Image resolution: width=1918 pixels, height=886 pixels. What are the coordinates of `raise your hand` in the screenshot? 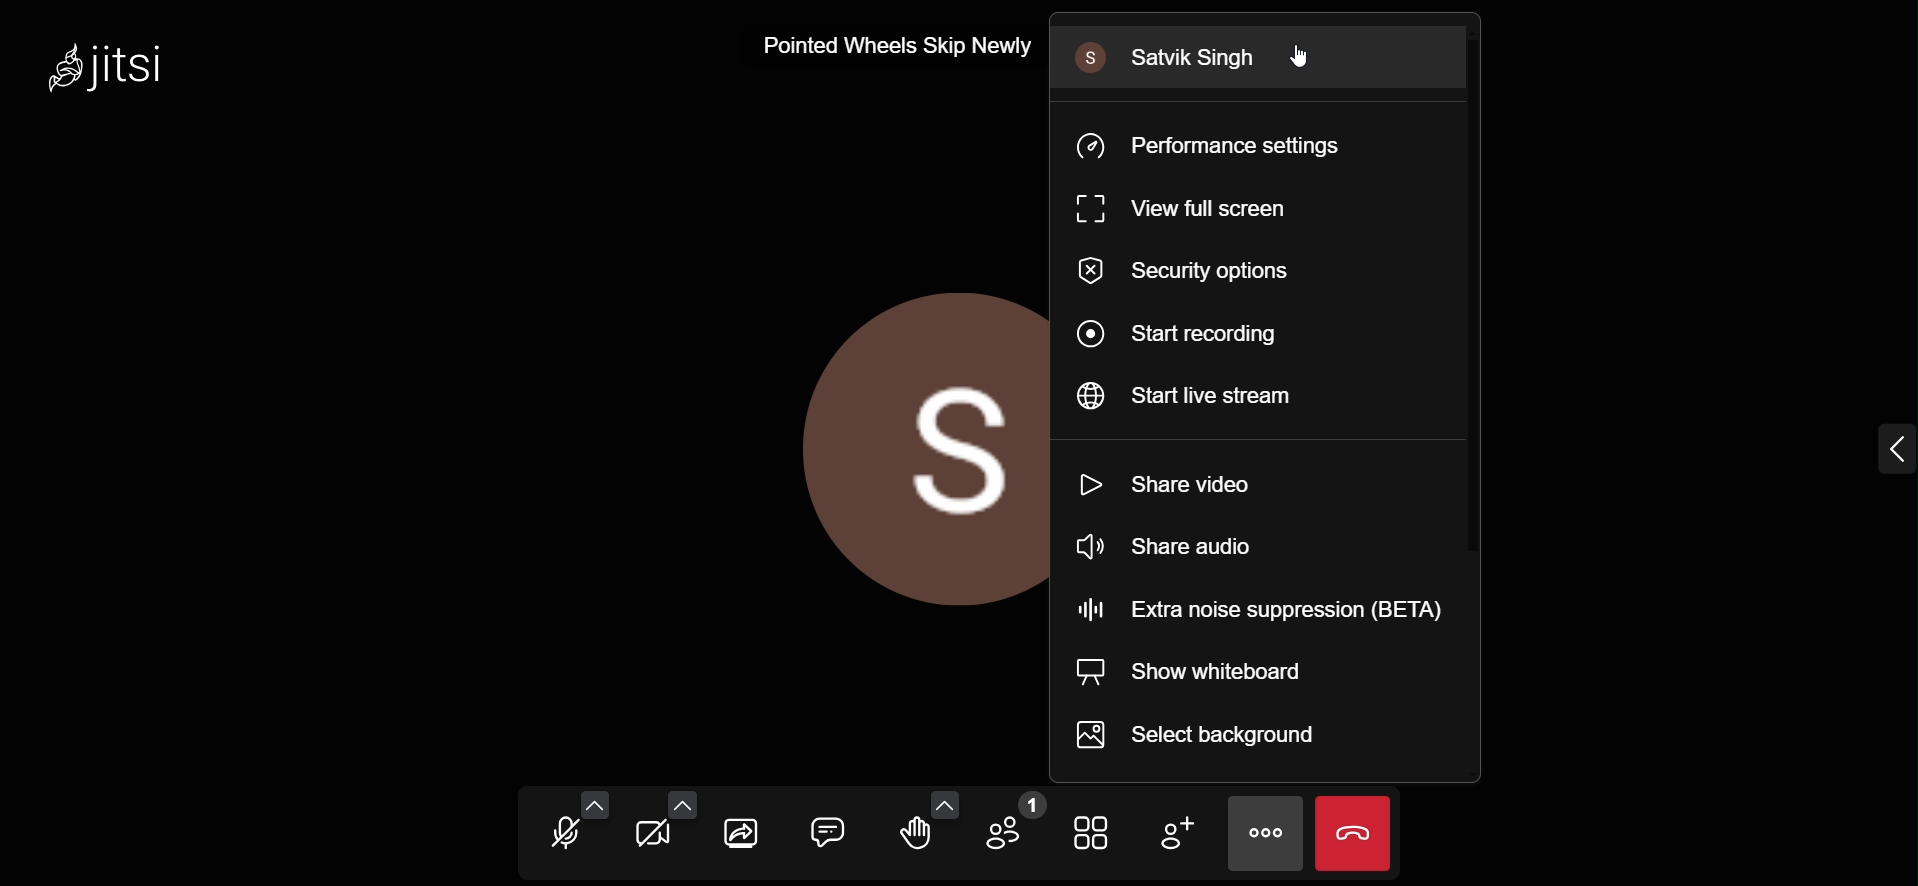 It's located at (914, 839).